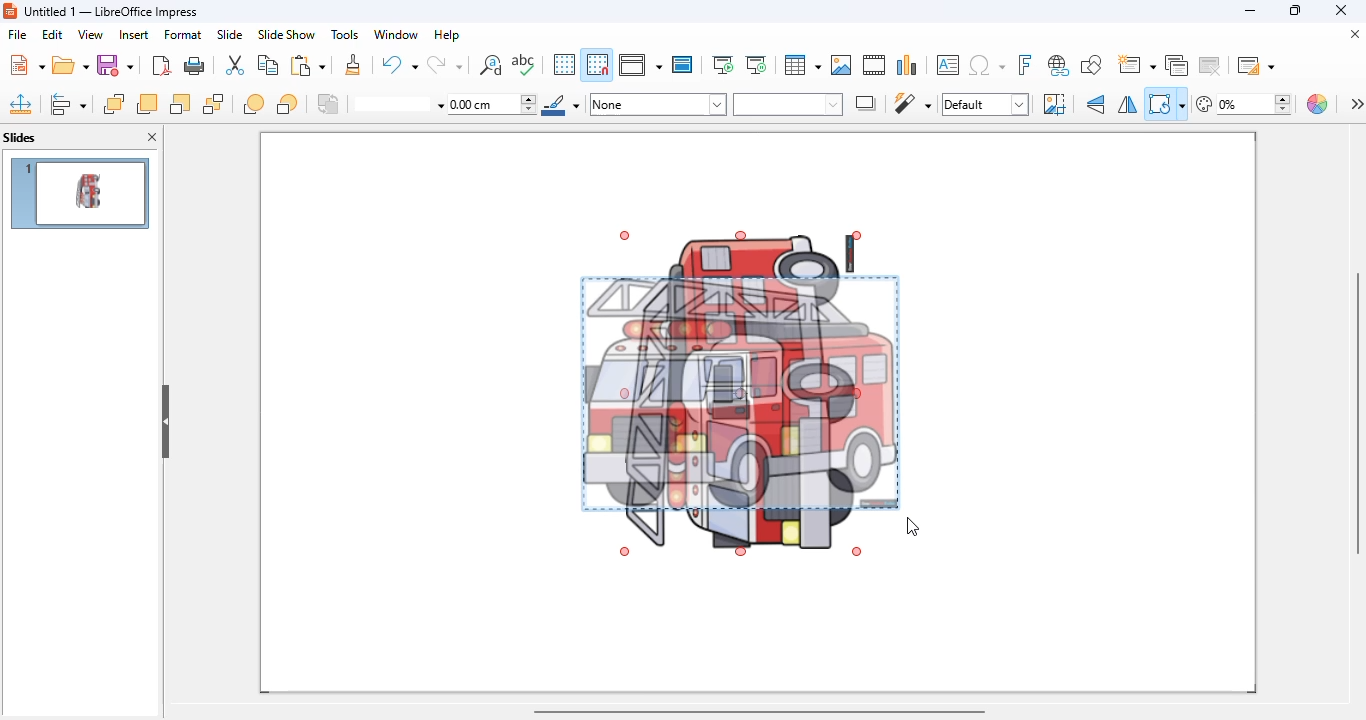  I want to click on transformations, so click(1166, 104).